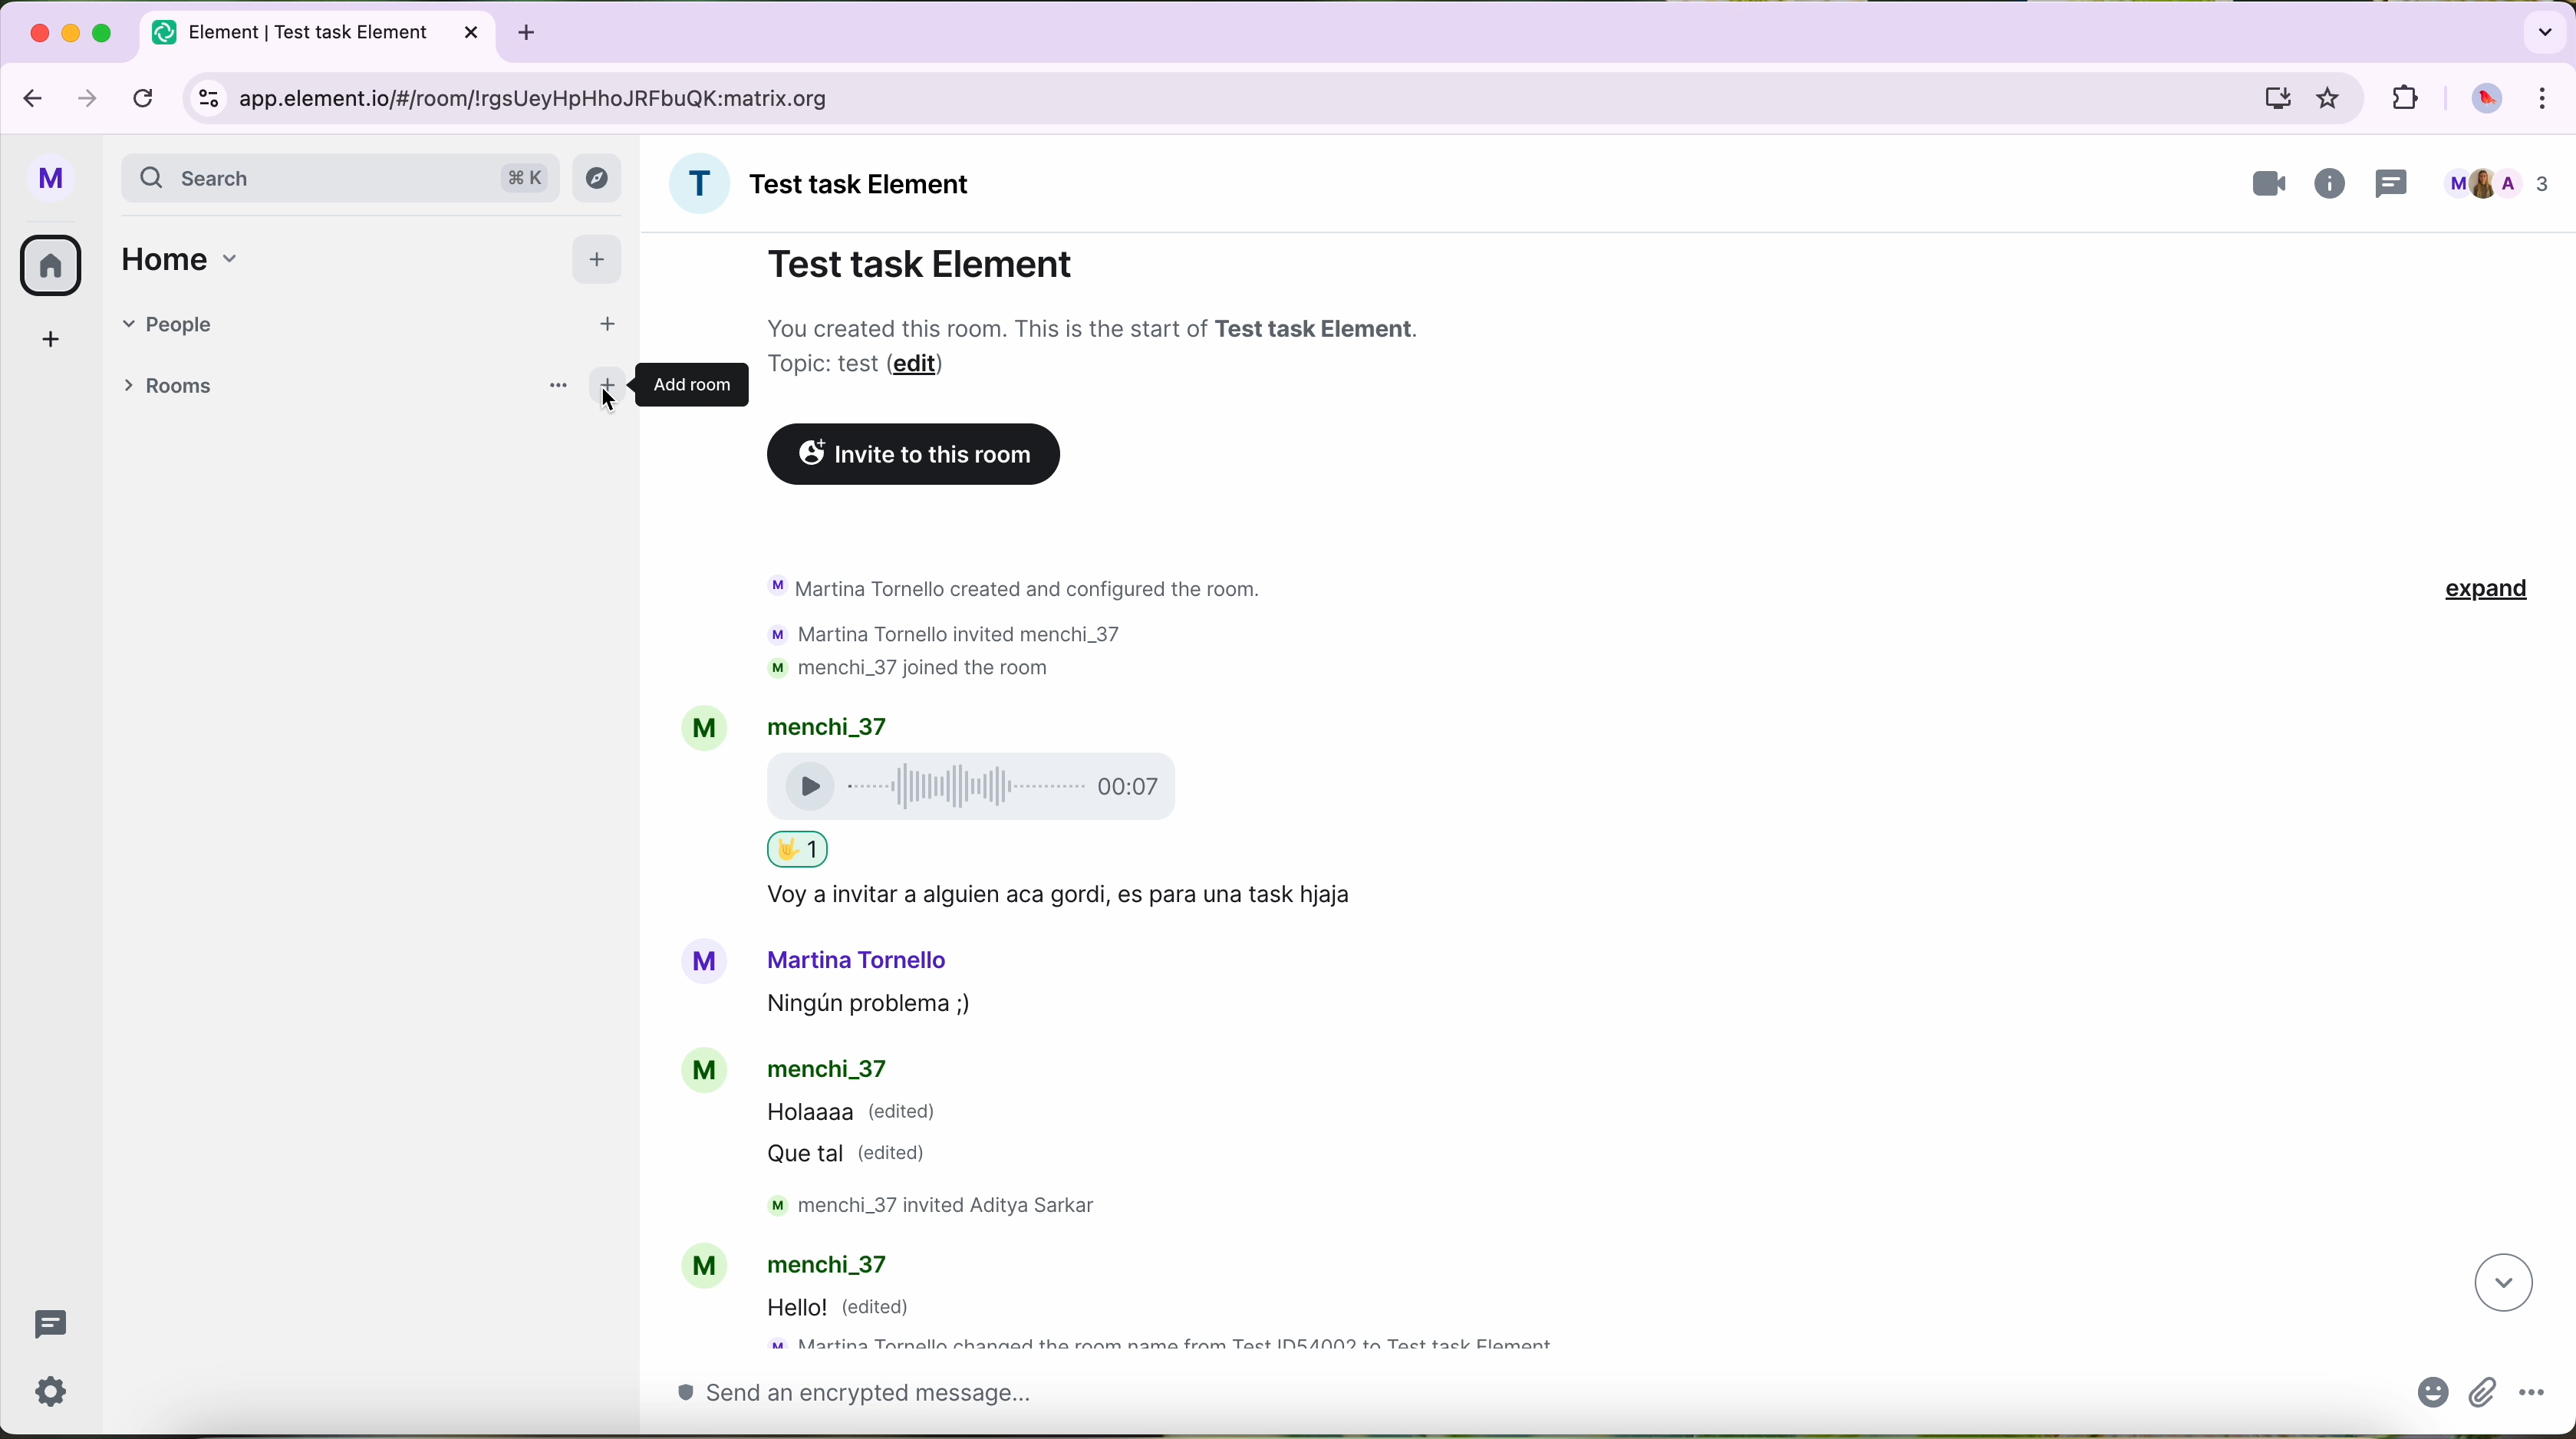  What do you see at coordinates (2542, 30) in the screenshot?
I see `search tabs` at bounding box center [2542, 30].